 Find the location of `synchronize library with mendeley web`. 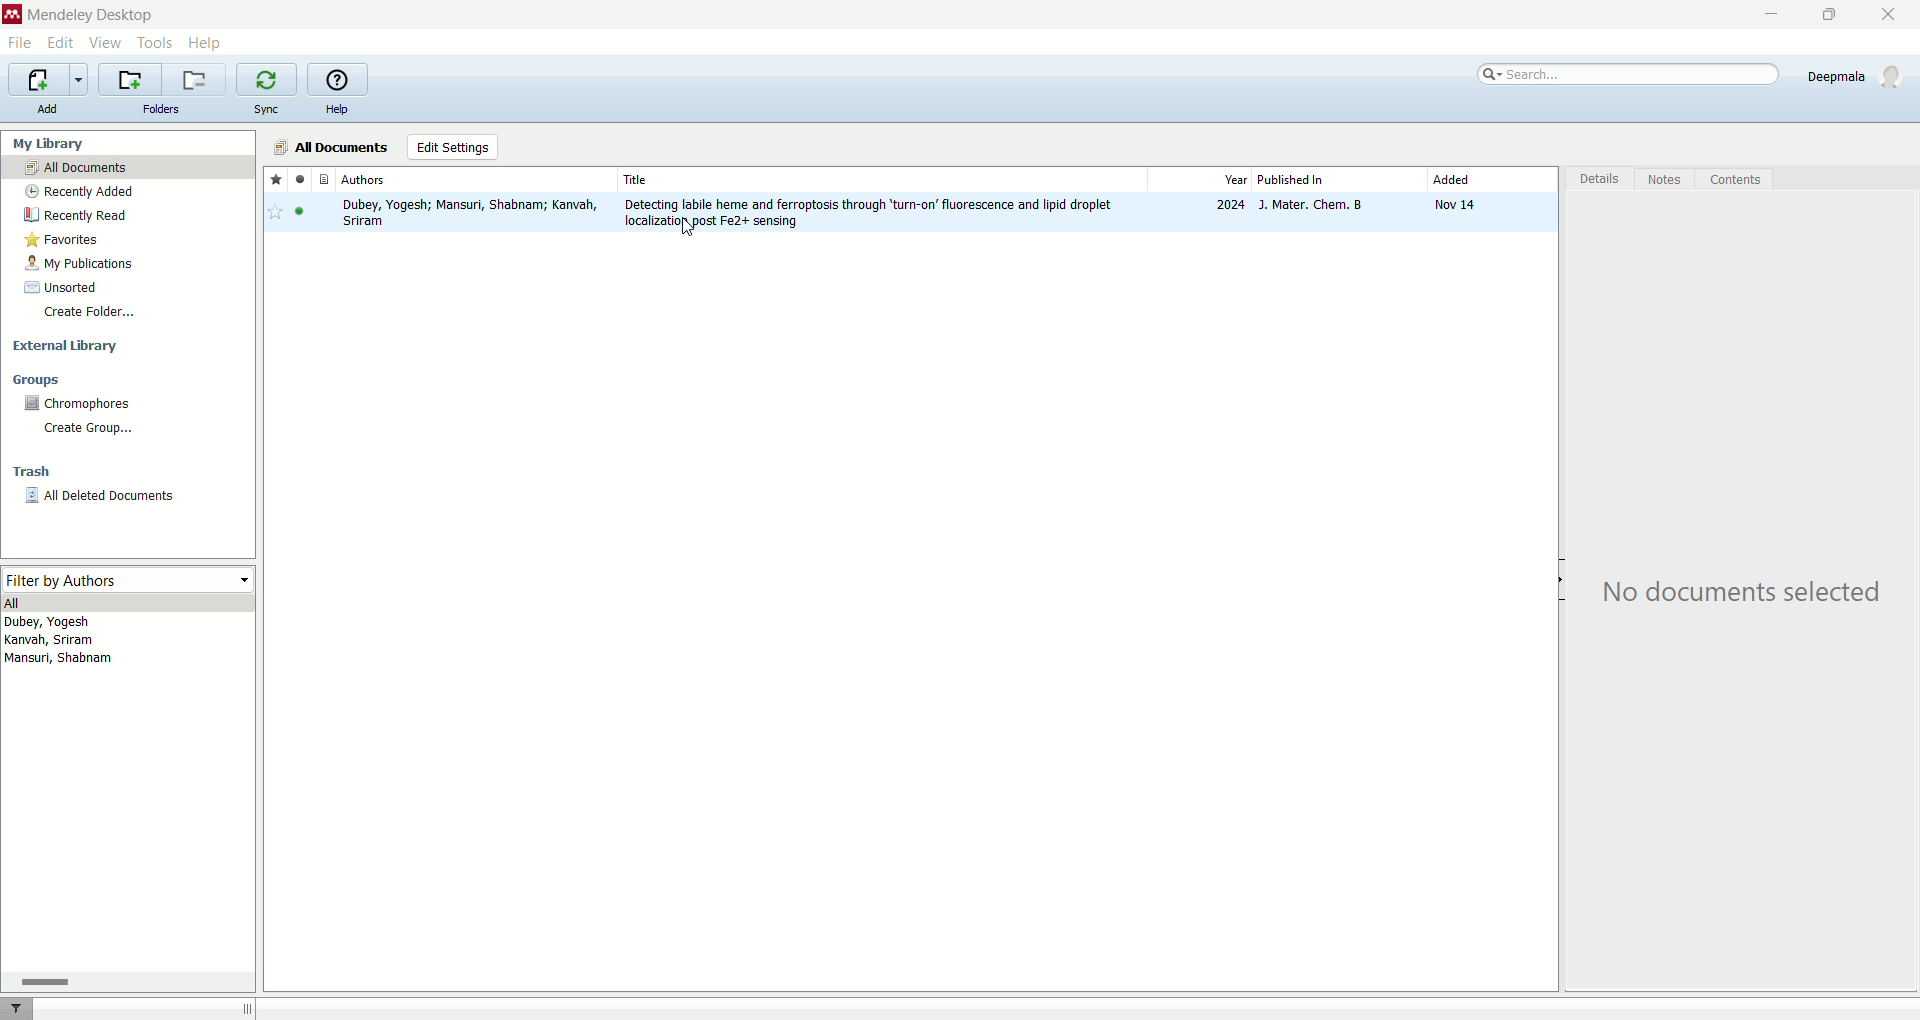

synchronize library with mendeley web is located at coordinates (265, 80).